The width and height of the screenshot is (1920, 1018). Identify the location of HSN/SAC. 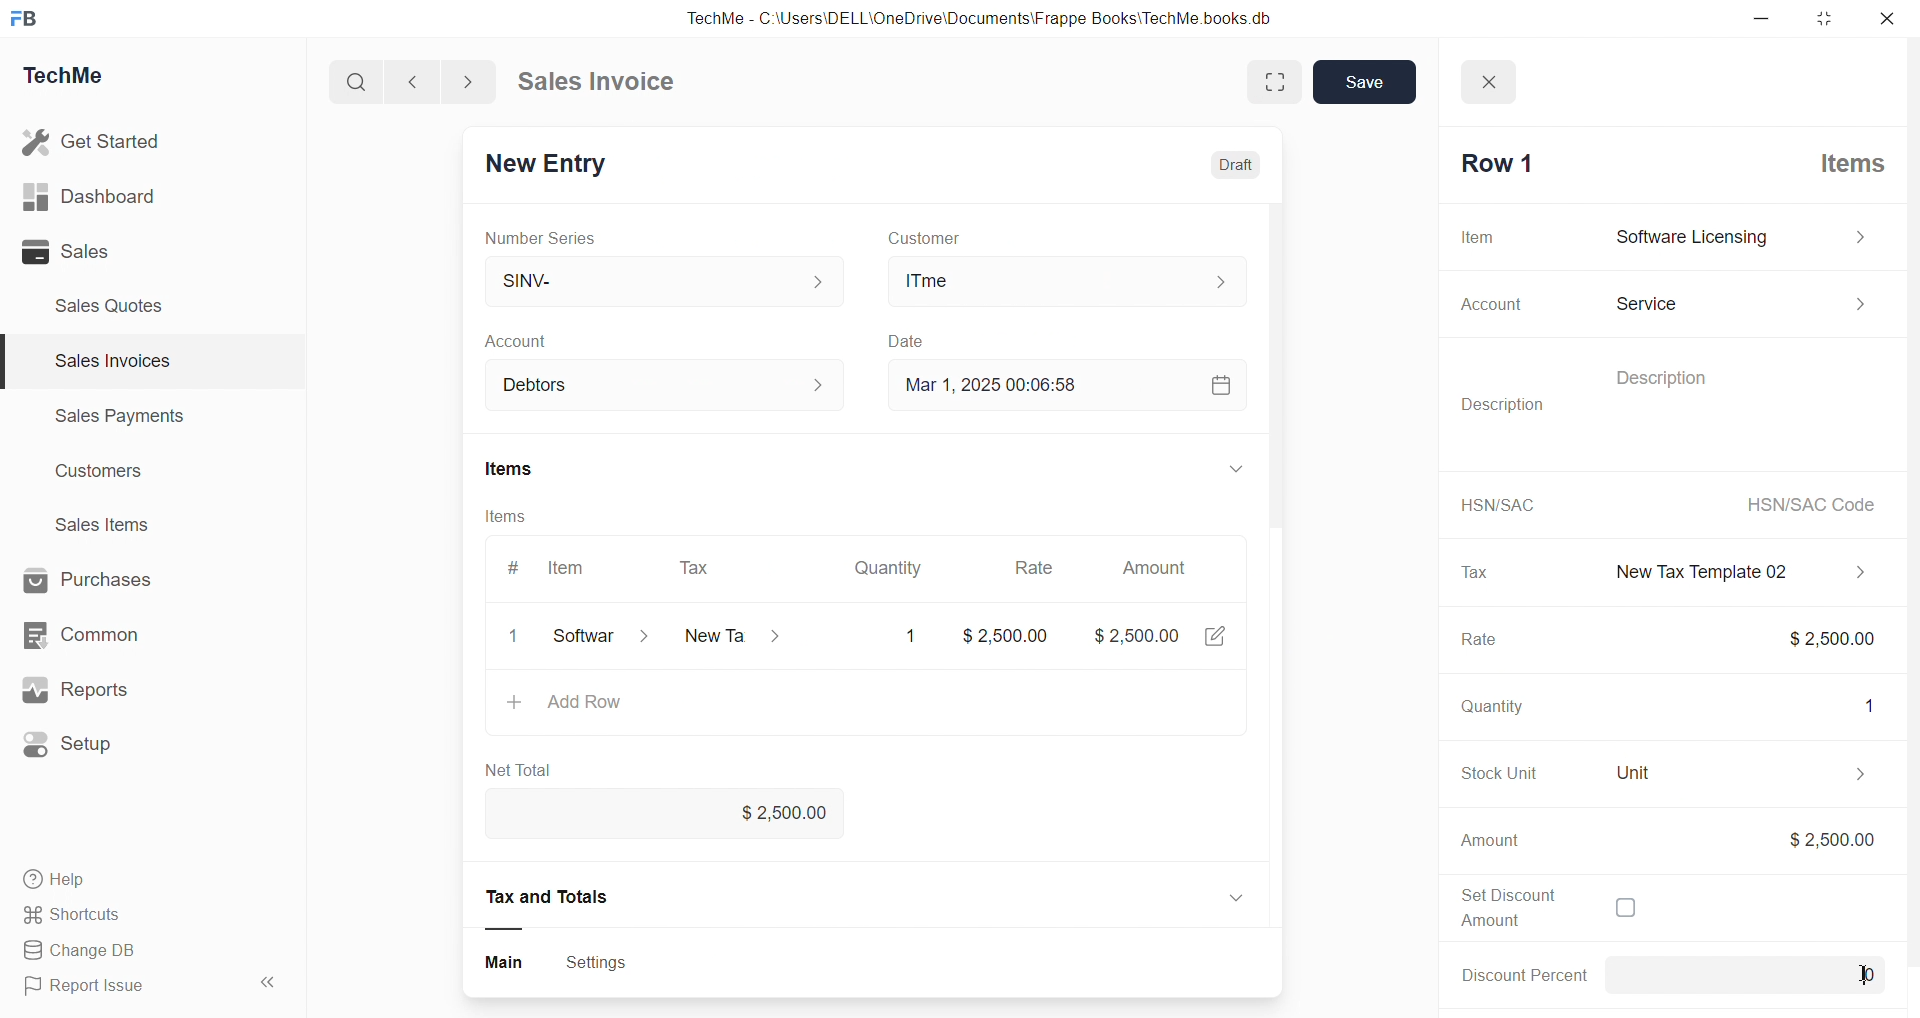
(1493, 504).